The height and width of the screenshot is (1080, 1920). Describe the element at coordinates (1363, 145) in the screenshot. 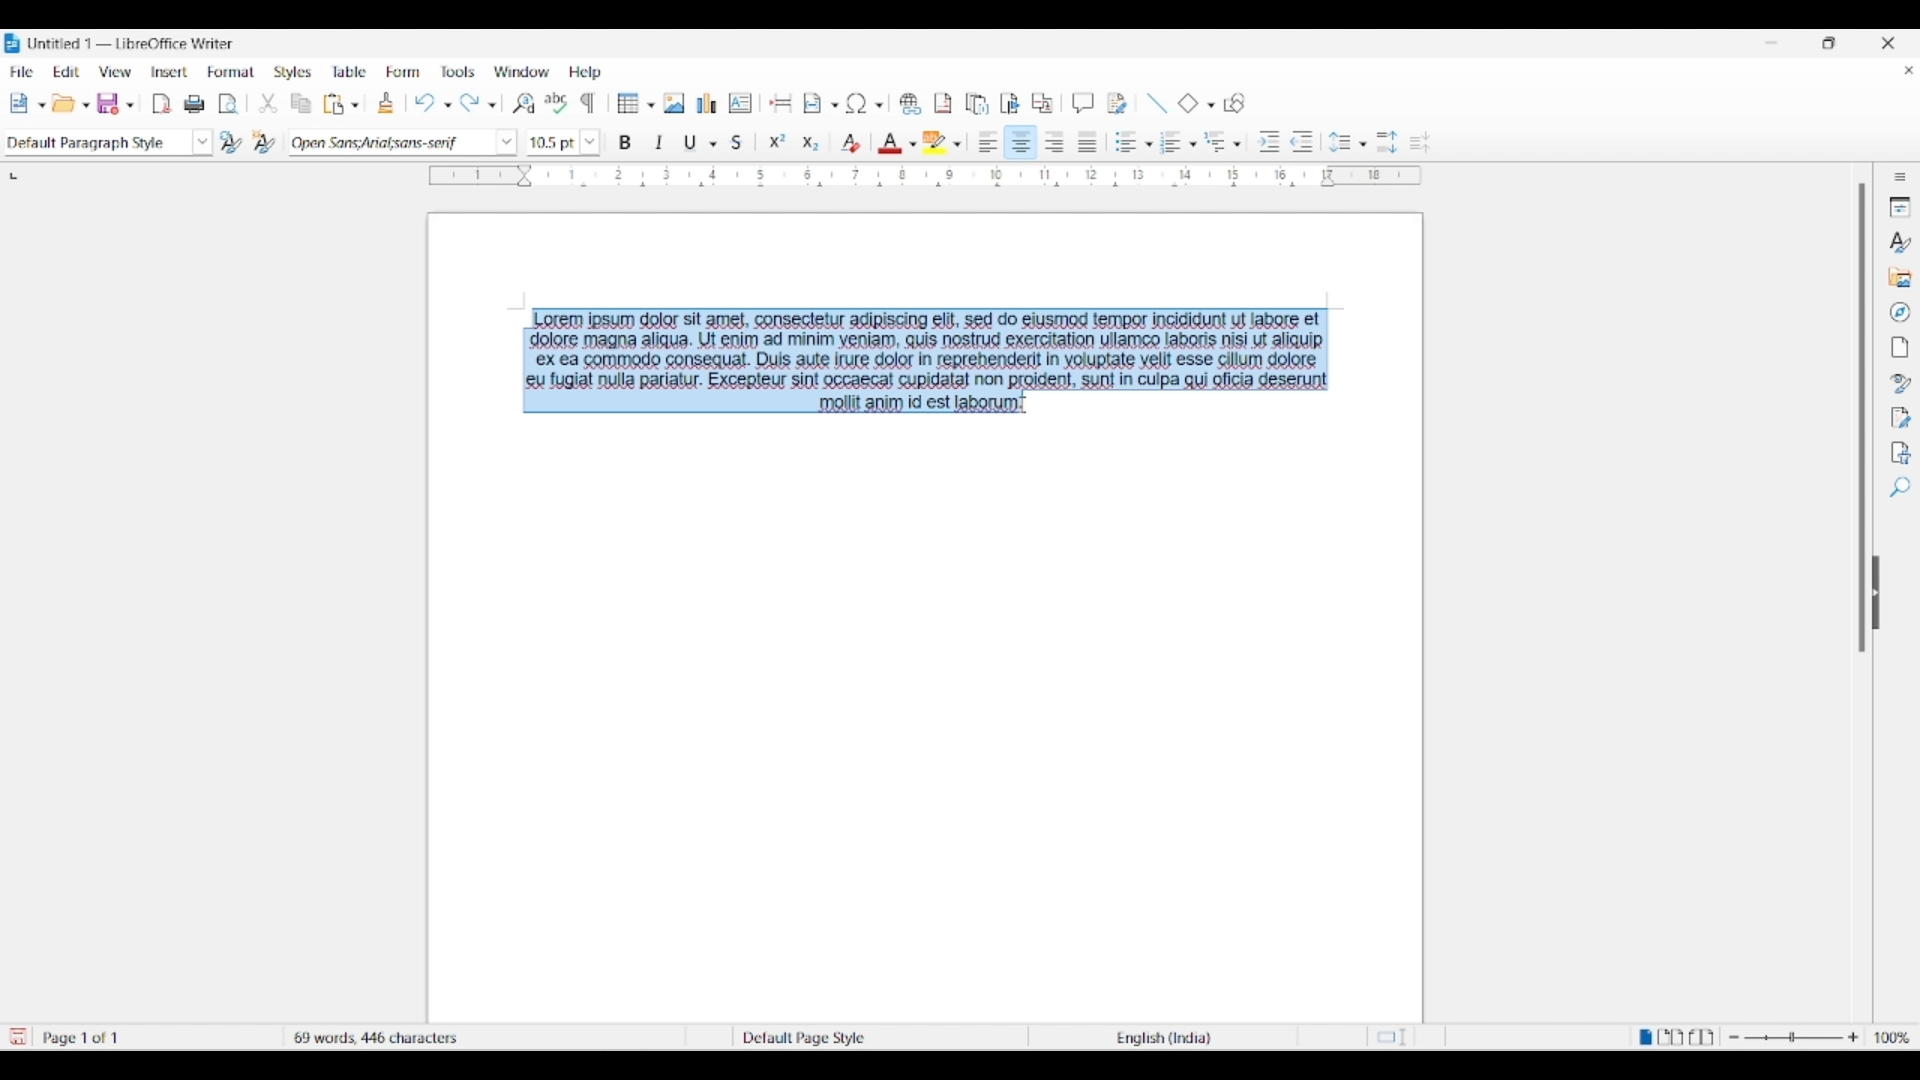

I see `Line spacing options` at that location.